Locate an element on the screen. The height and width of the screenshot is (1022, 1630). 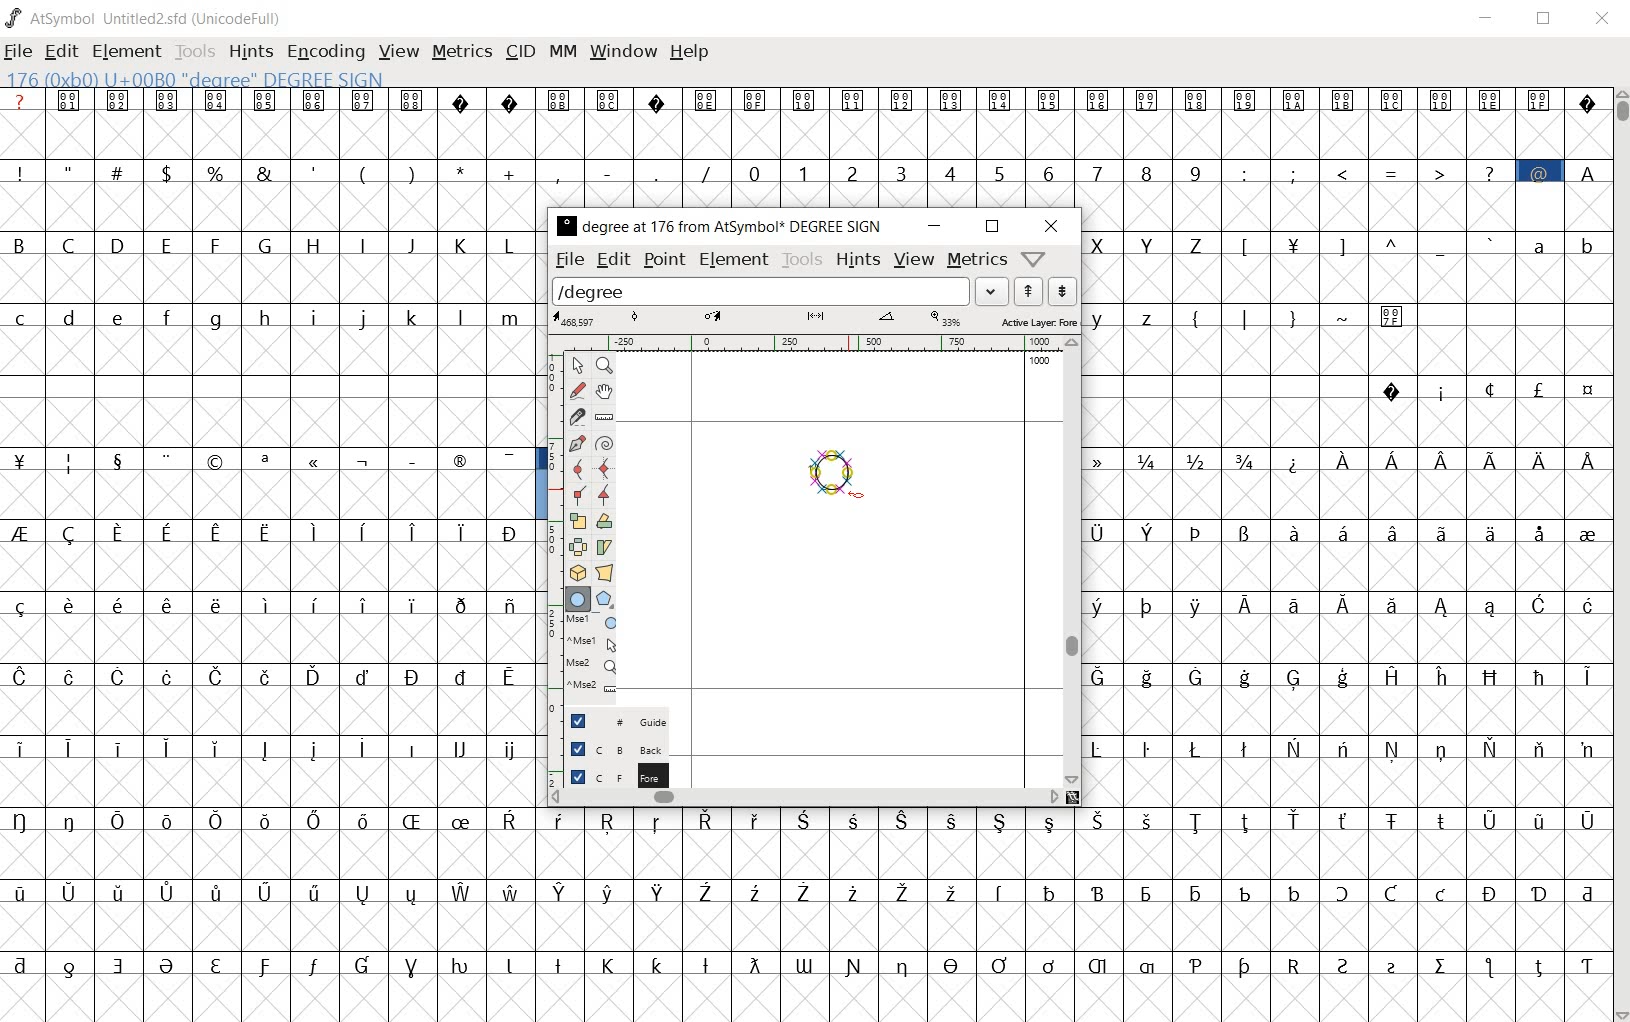
add a point, then drag out its control points is located at coordinates (574, 442).